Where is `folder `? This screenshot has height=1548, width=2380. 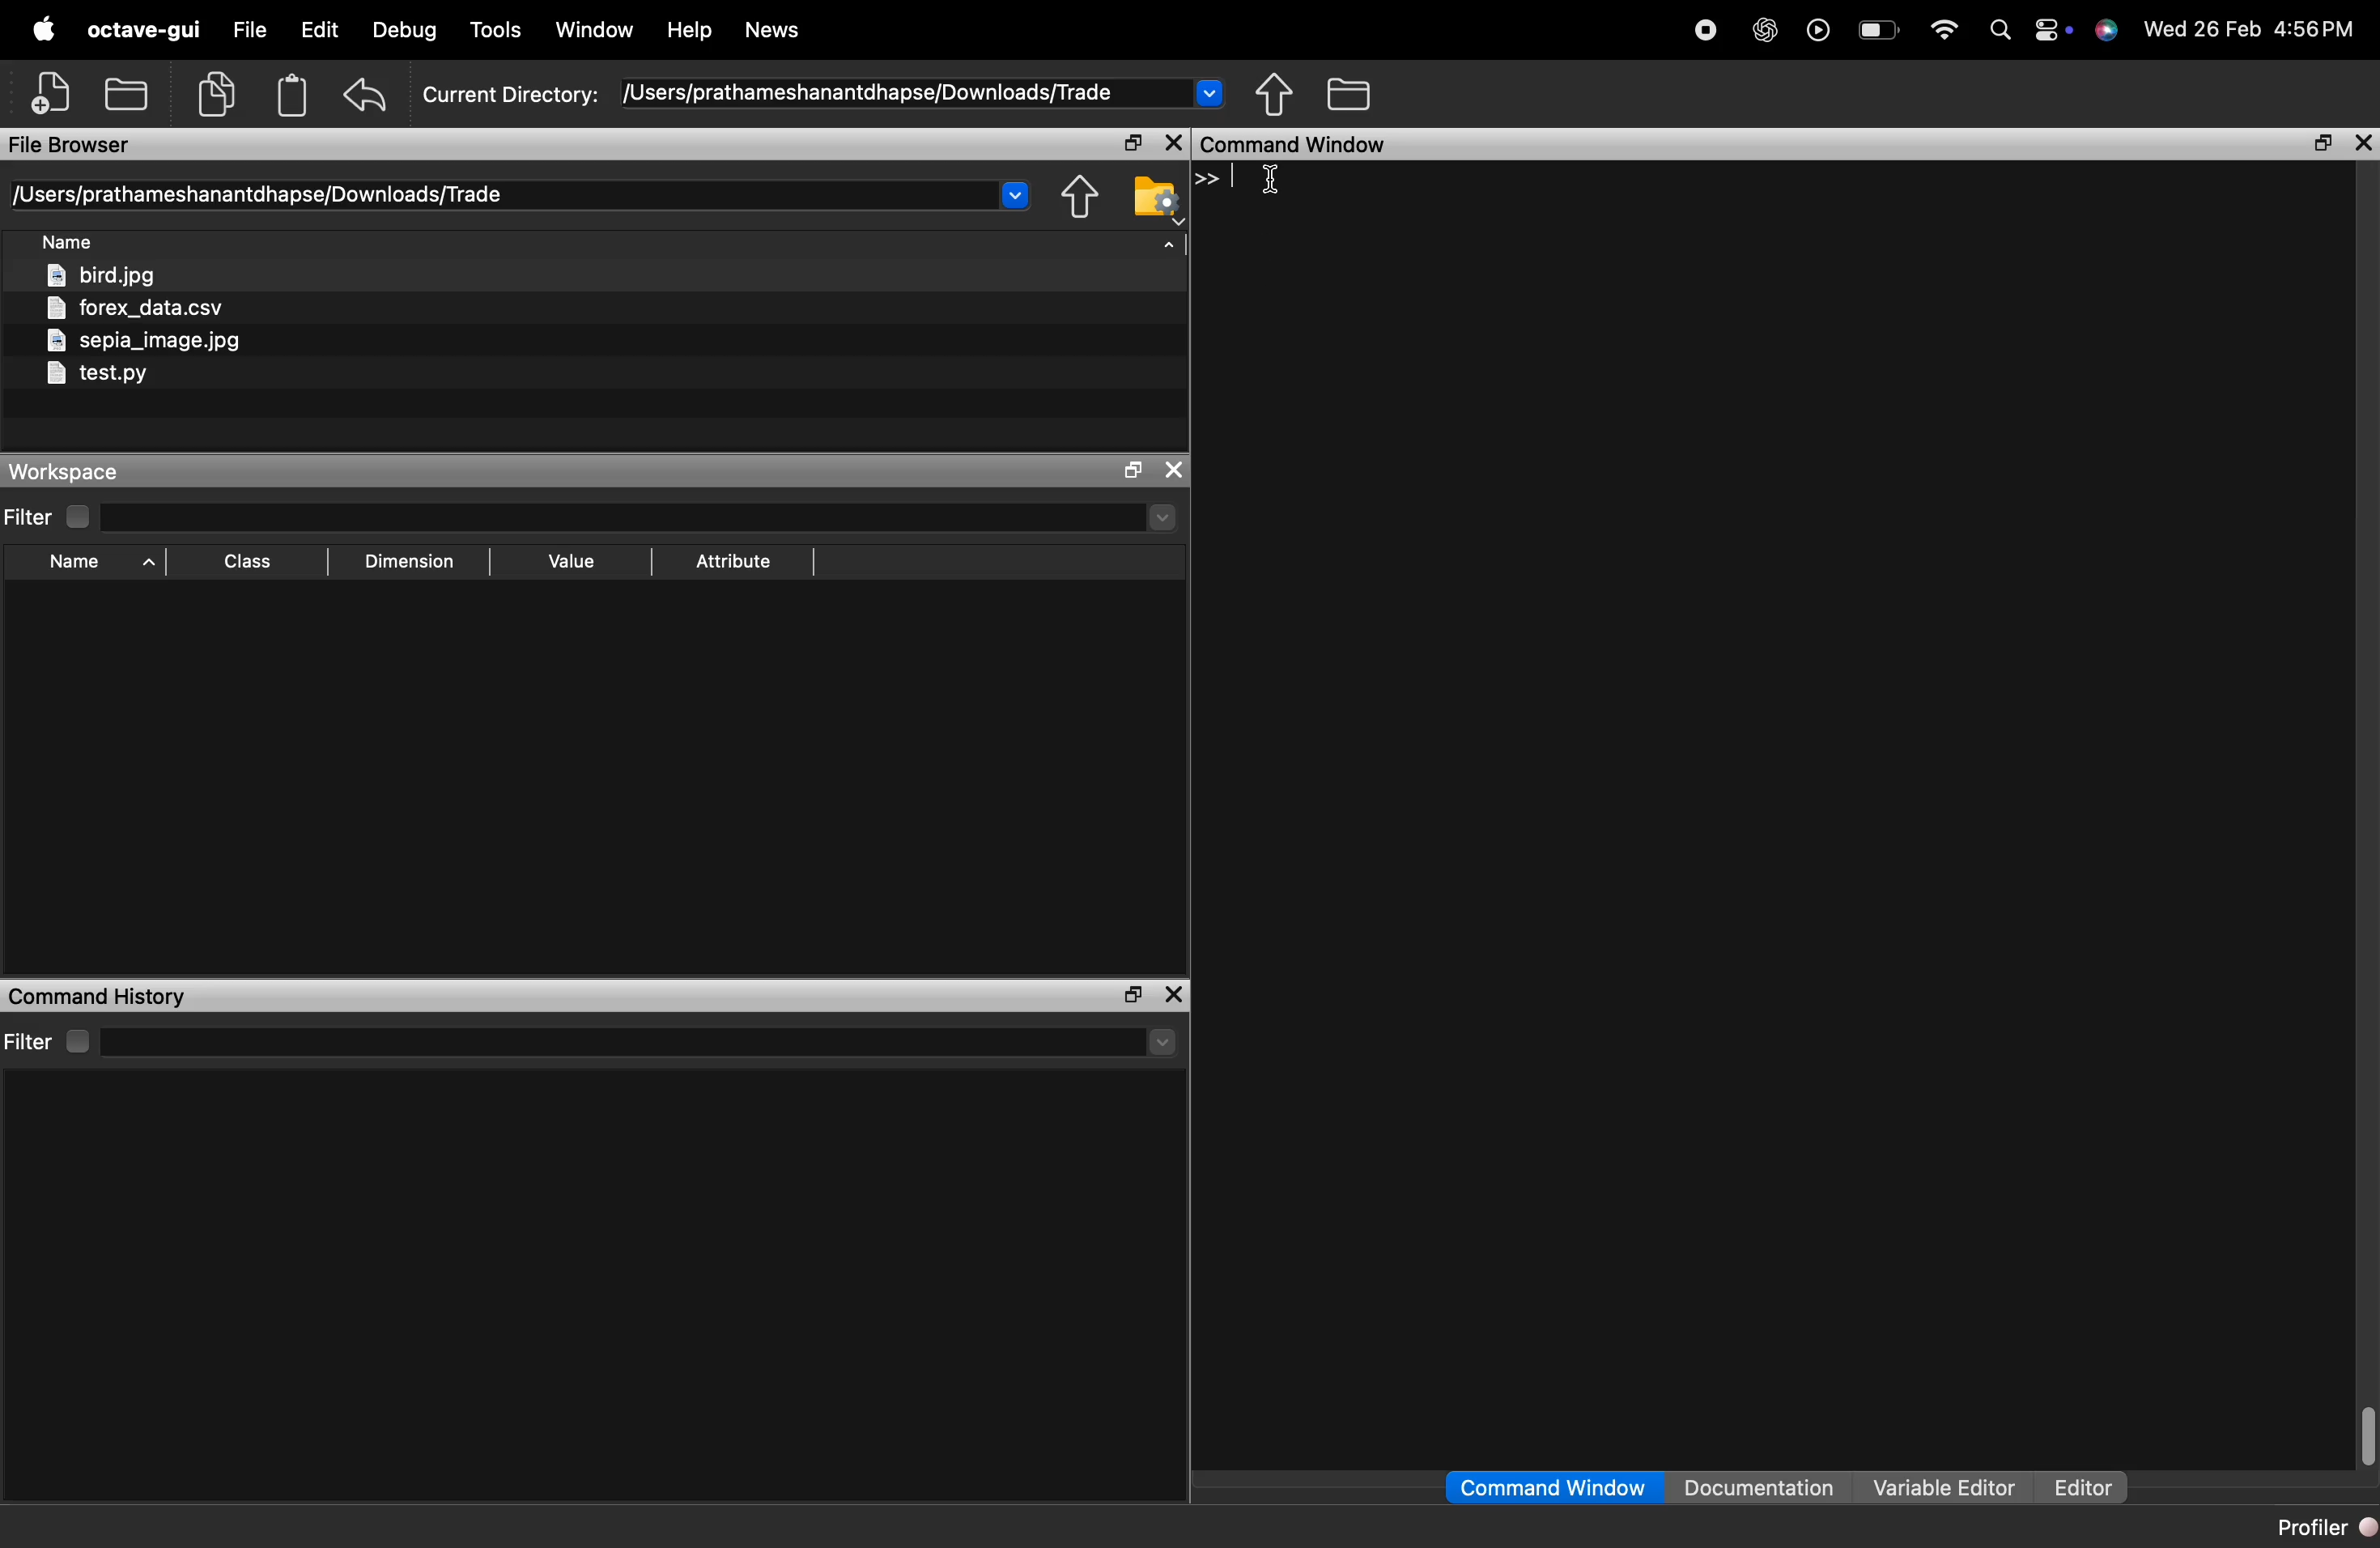
folder  is located at coordinates (1348, 94).